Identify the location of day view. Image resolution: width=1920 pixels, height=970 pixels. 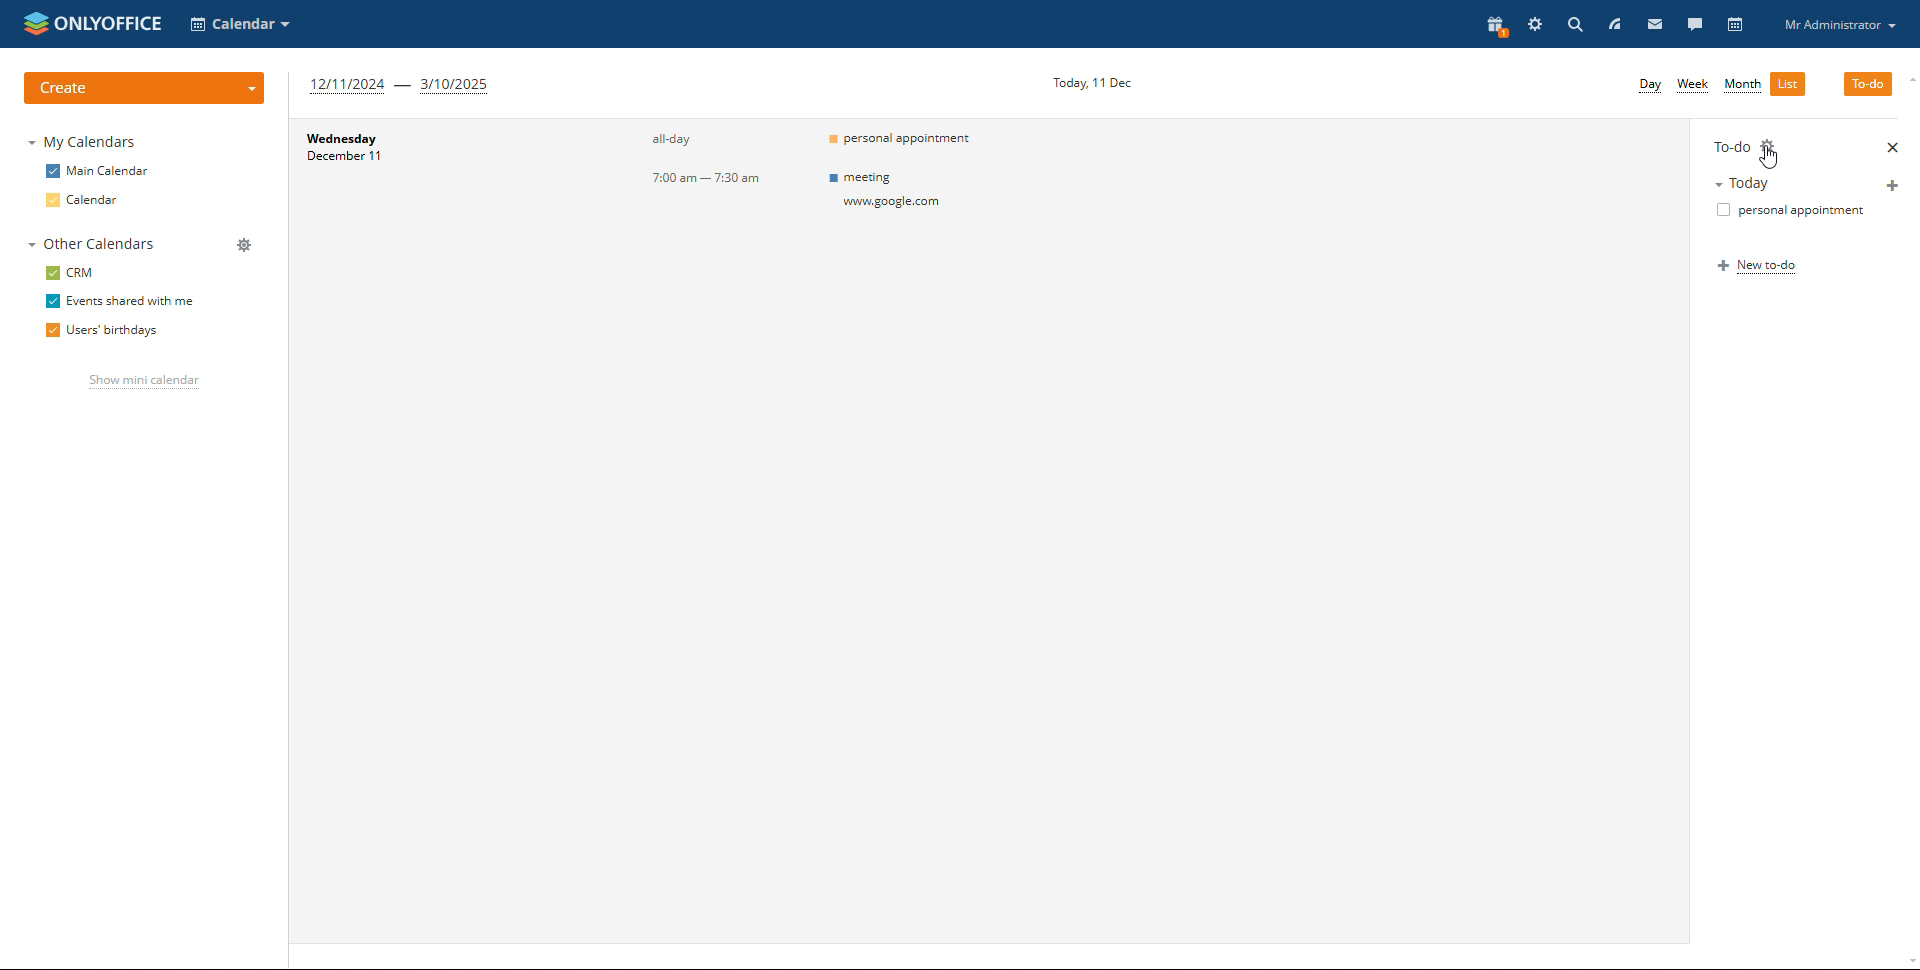
(1650, 86).